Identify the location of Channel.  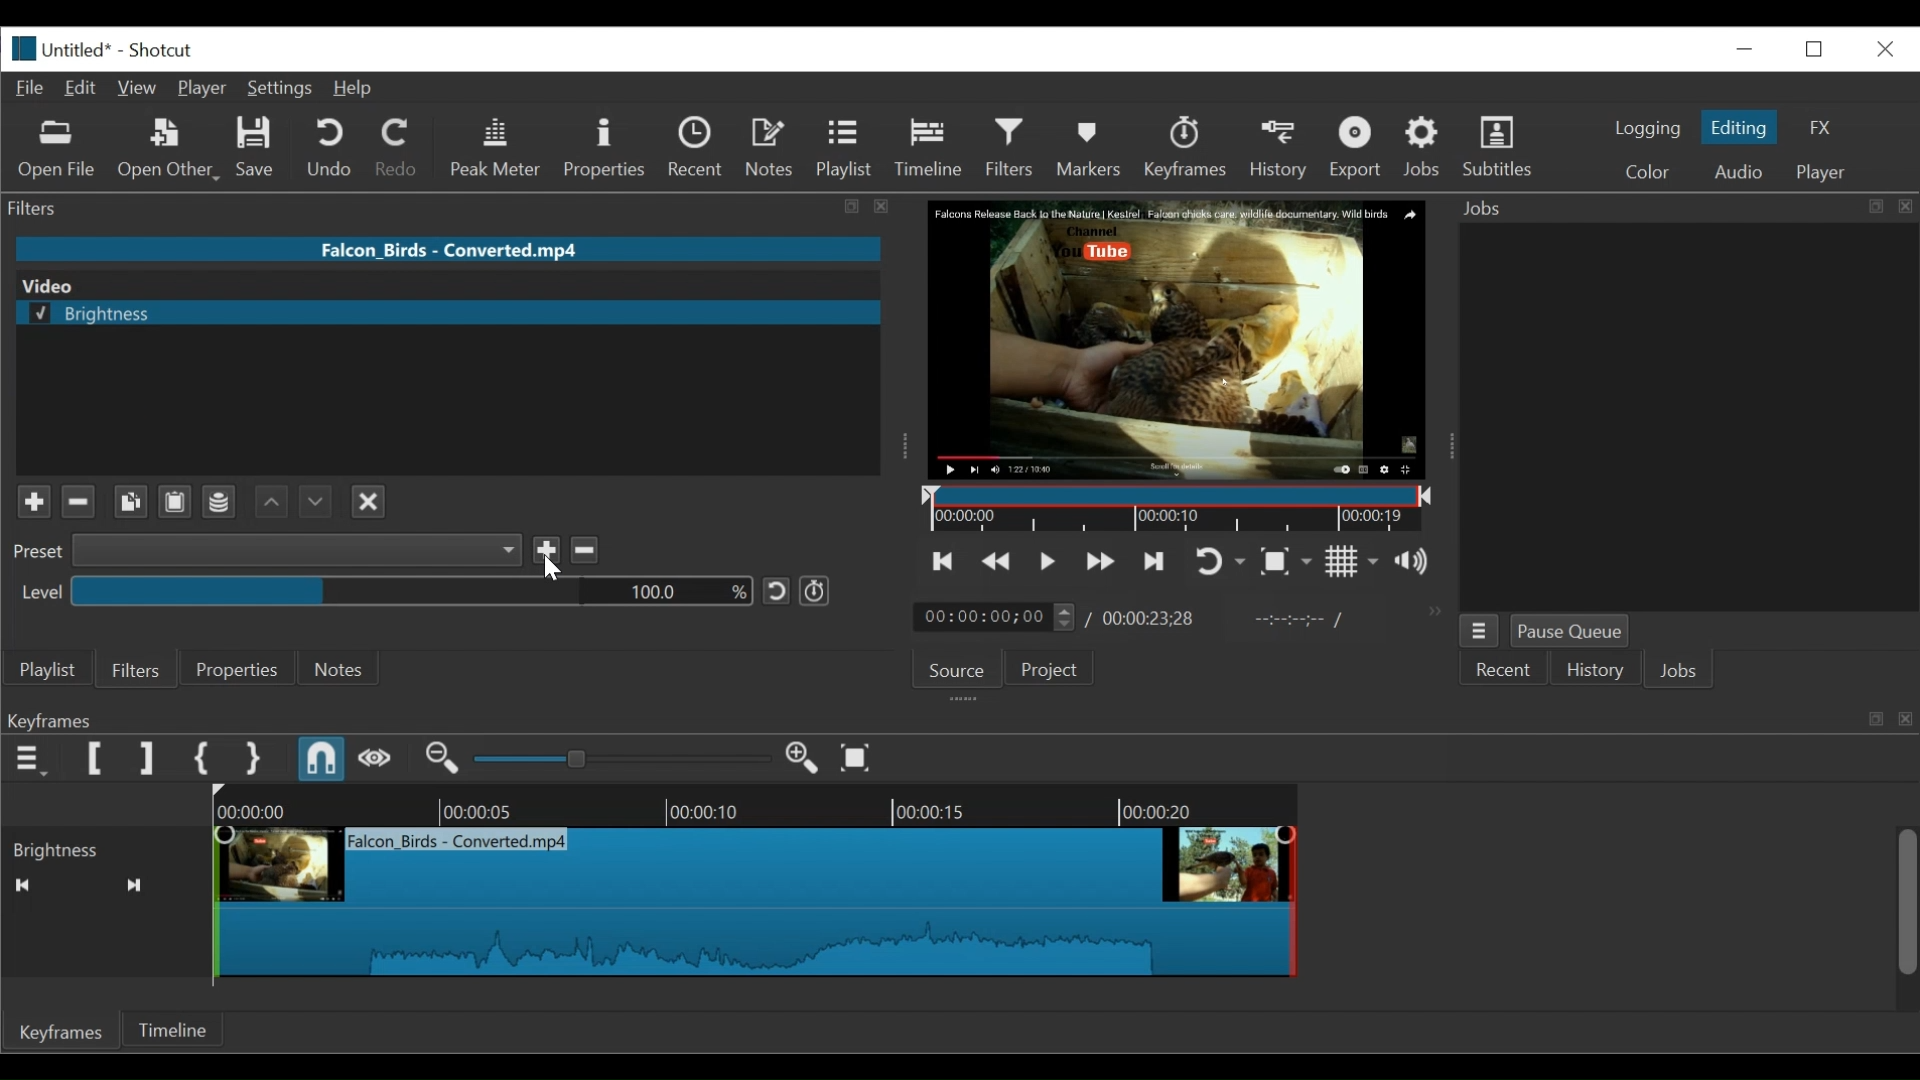
(219, 503).